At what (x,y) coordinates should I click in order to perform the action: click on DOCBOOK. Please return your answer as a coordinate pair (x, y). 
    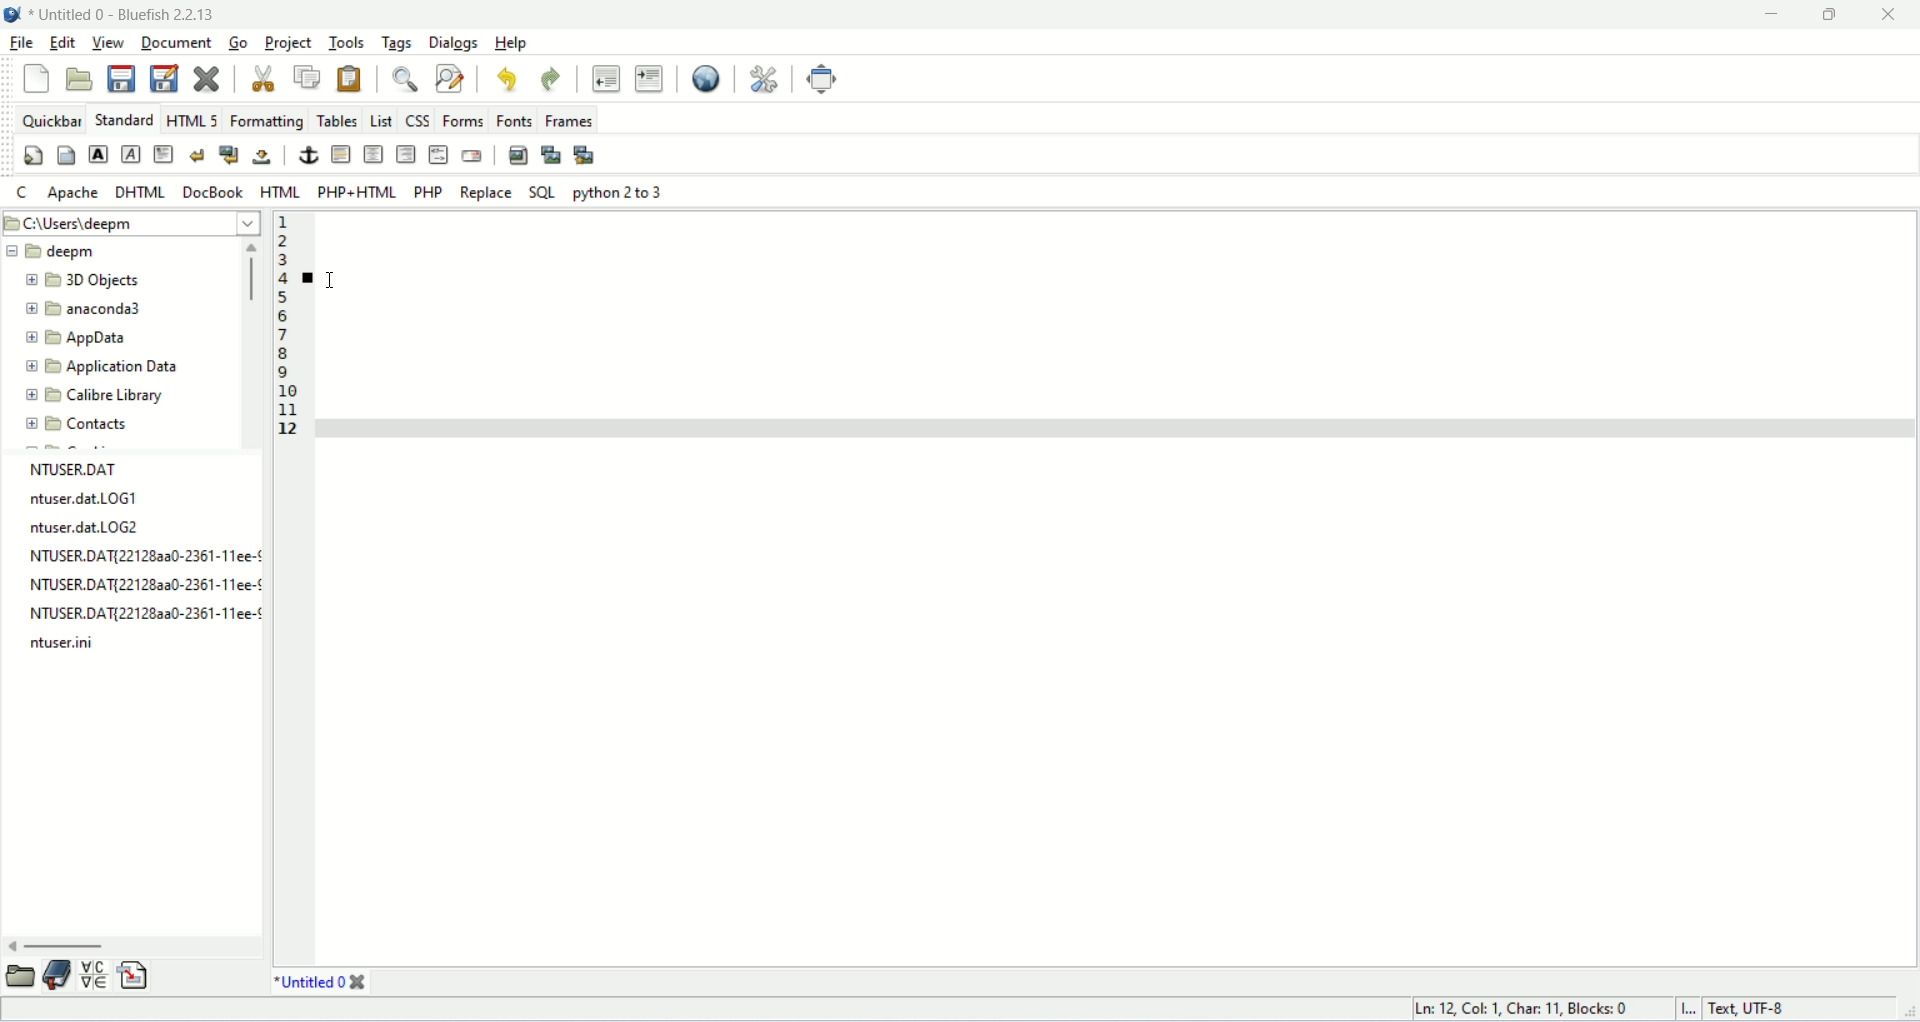
    Looking at the image, I should click on (215, 192).